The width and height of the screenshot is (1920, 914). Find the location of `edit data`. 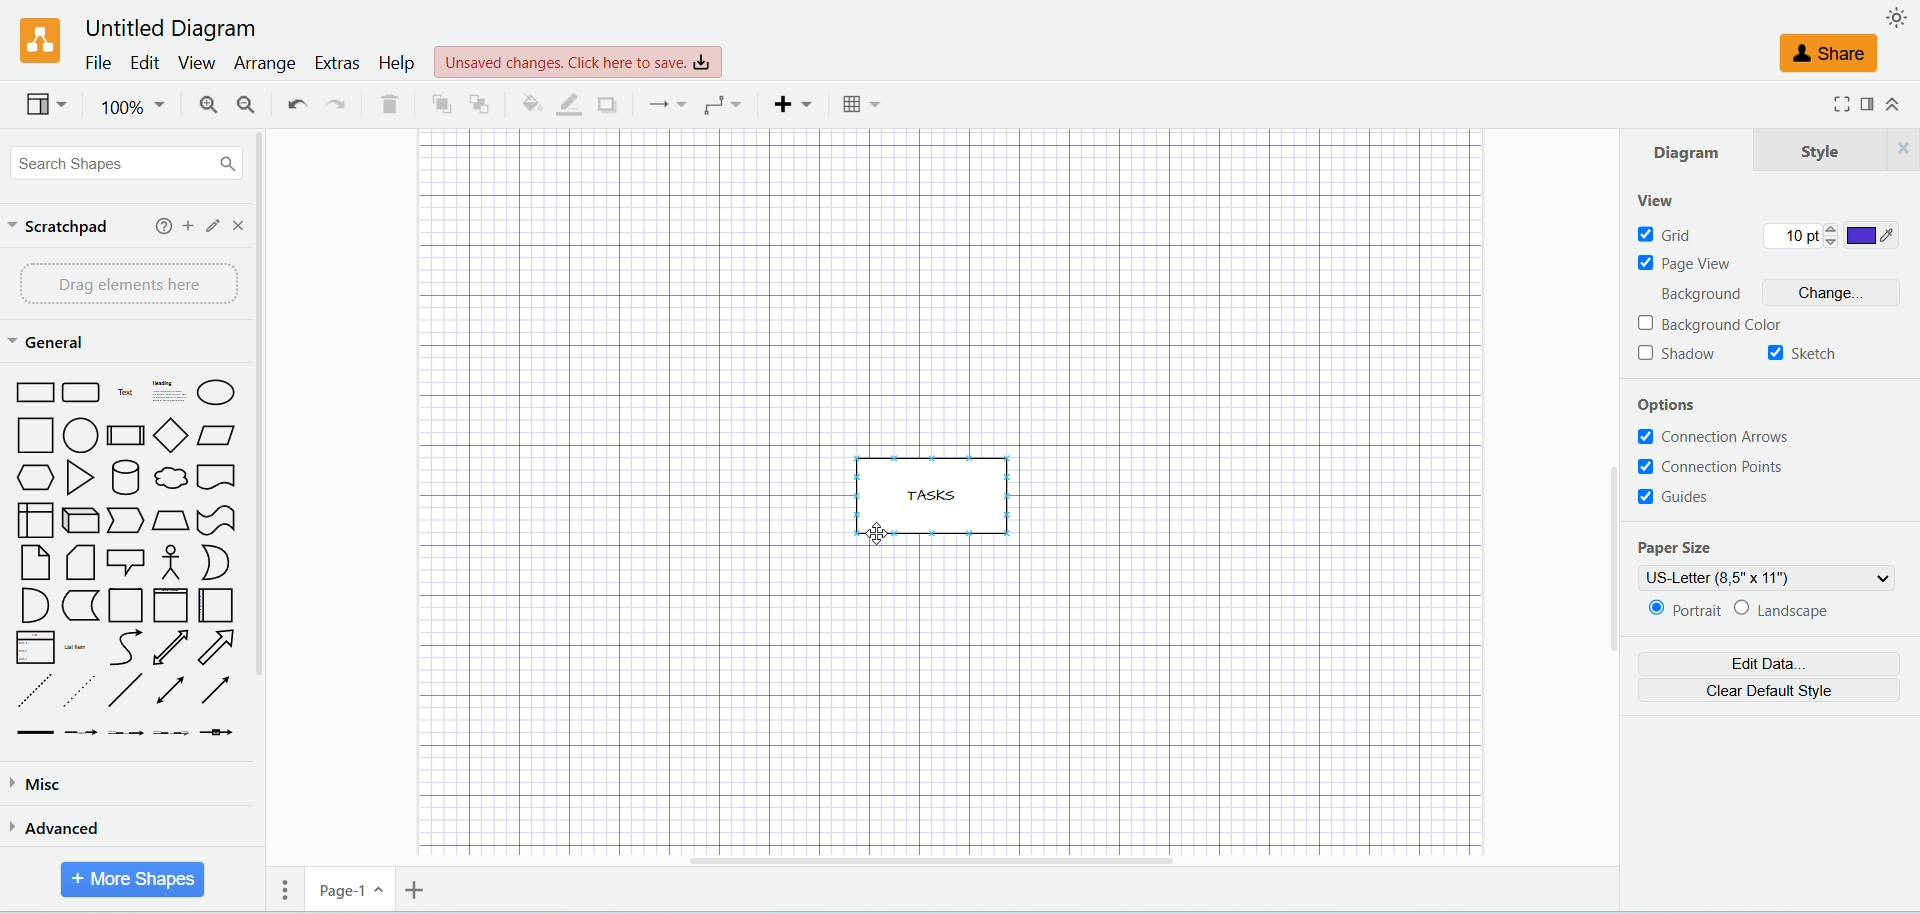

edit data is located at coordinates (1767, 662).